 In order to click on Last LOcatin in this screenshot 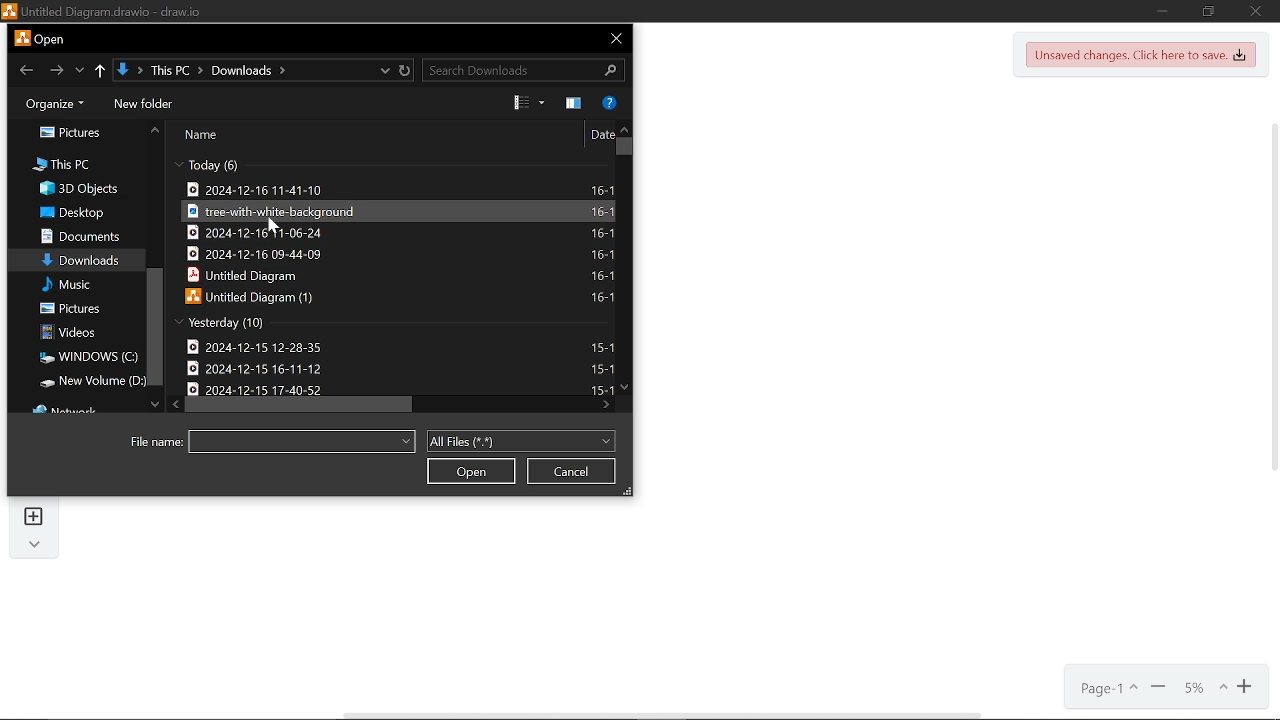, I will do `click(80, 72)`.